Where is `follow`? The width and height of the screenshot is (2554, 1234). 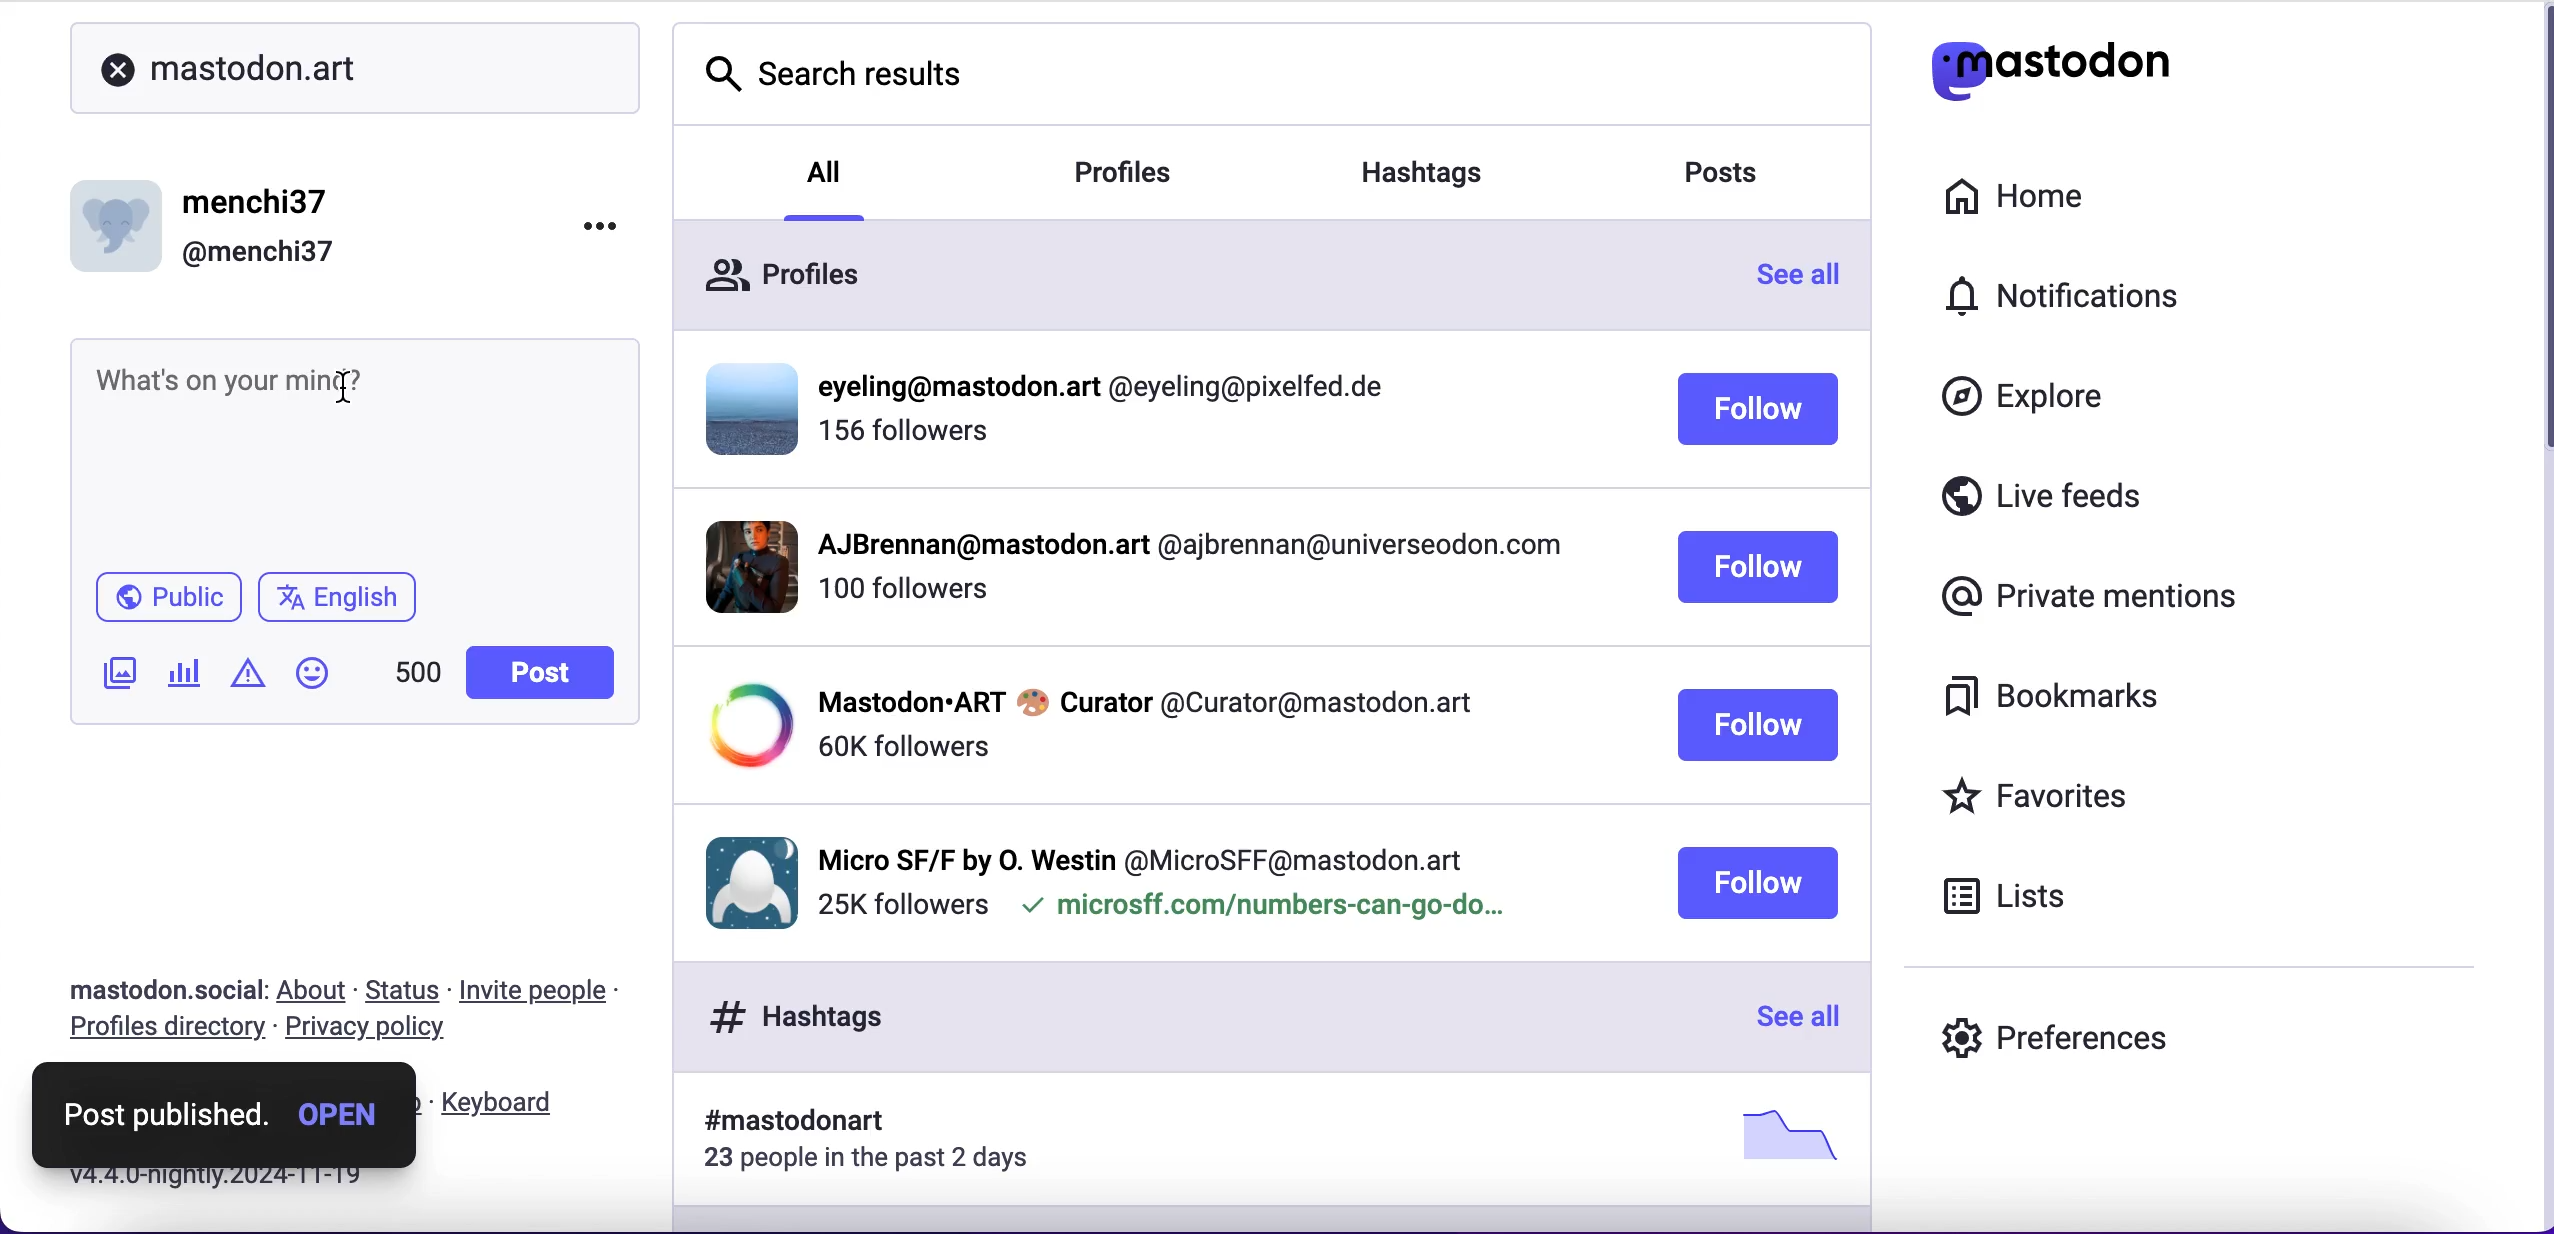 follow is located at coordinates (1759, 569).